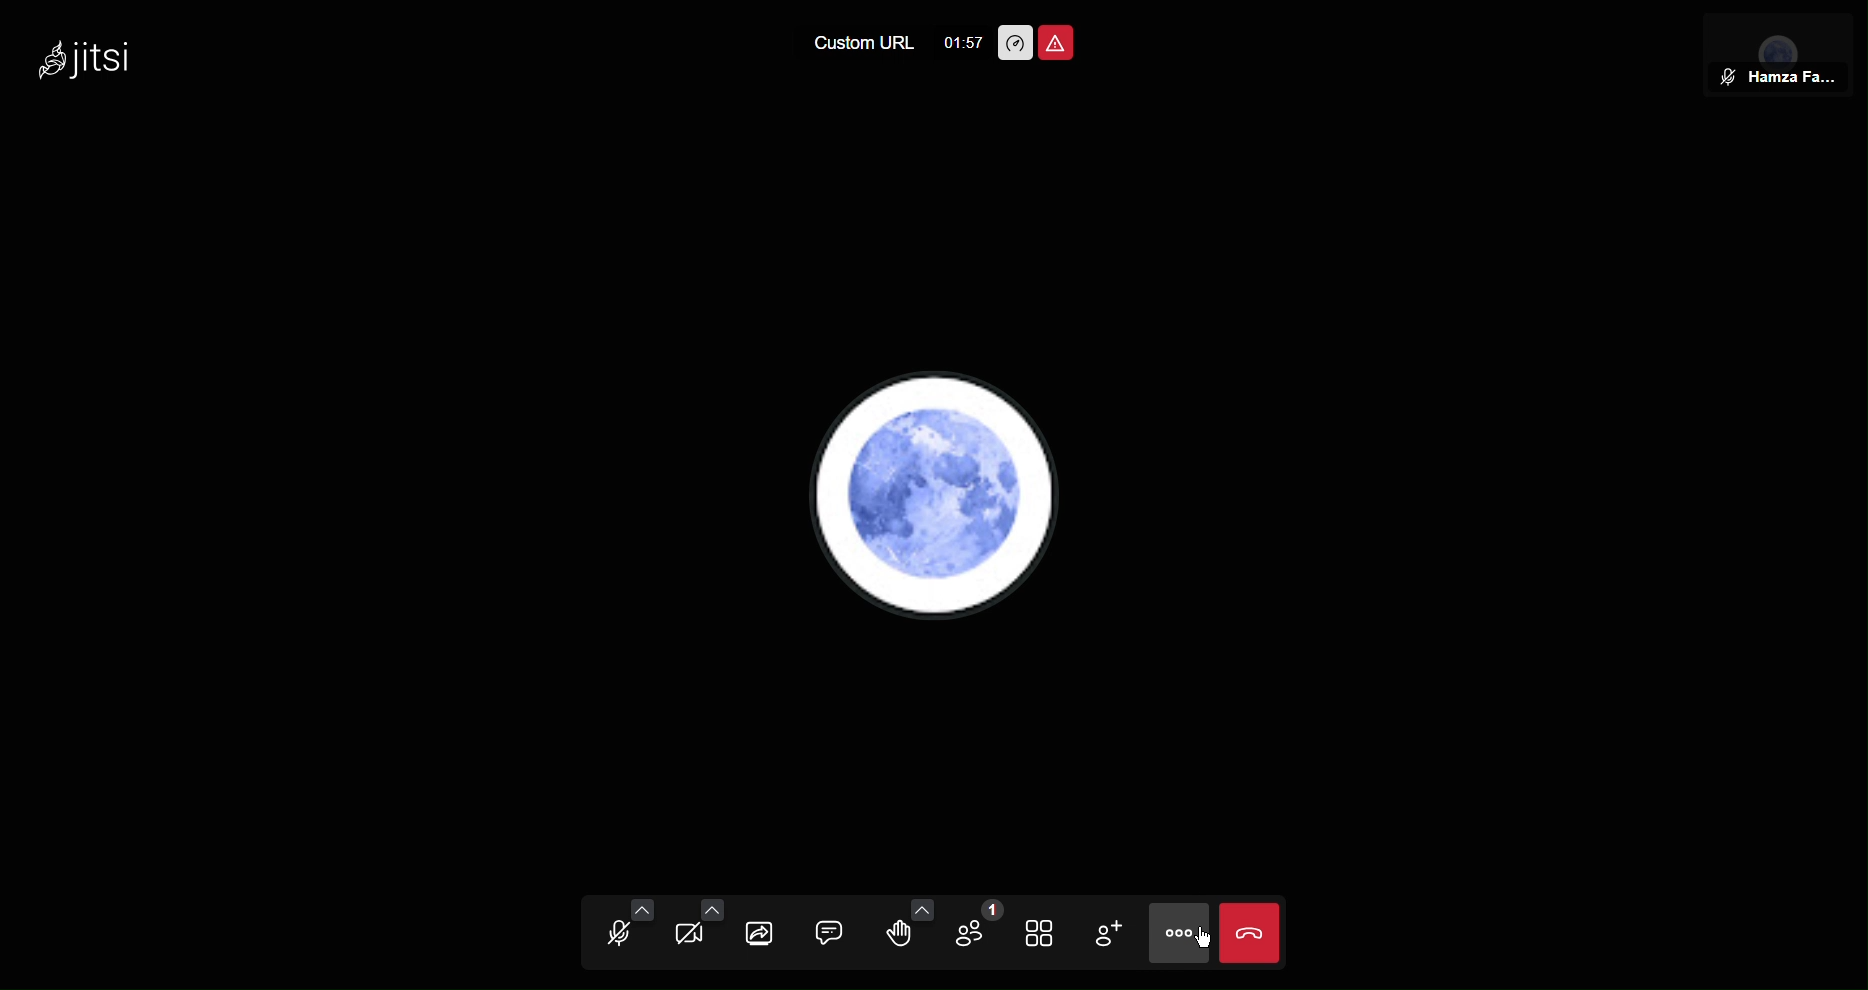 The image size is (1868, 990). I want to click on Participant View, so click(1780, 53).